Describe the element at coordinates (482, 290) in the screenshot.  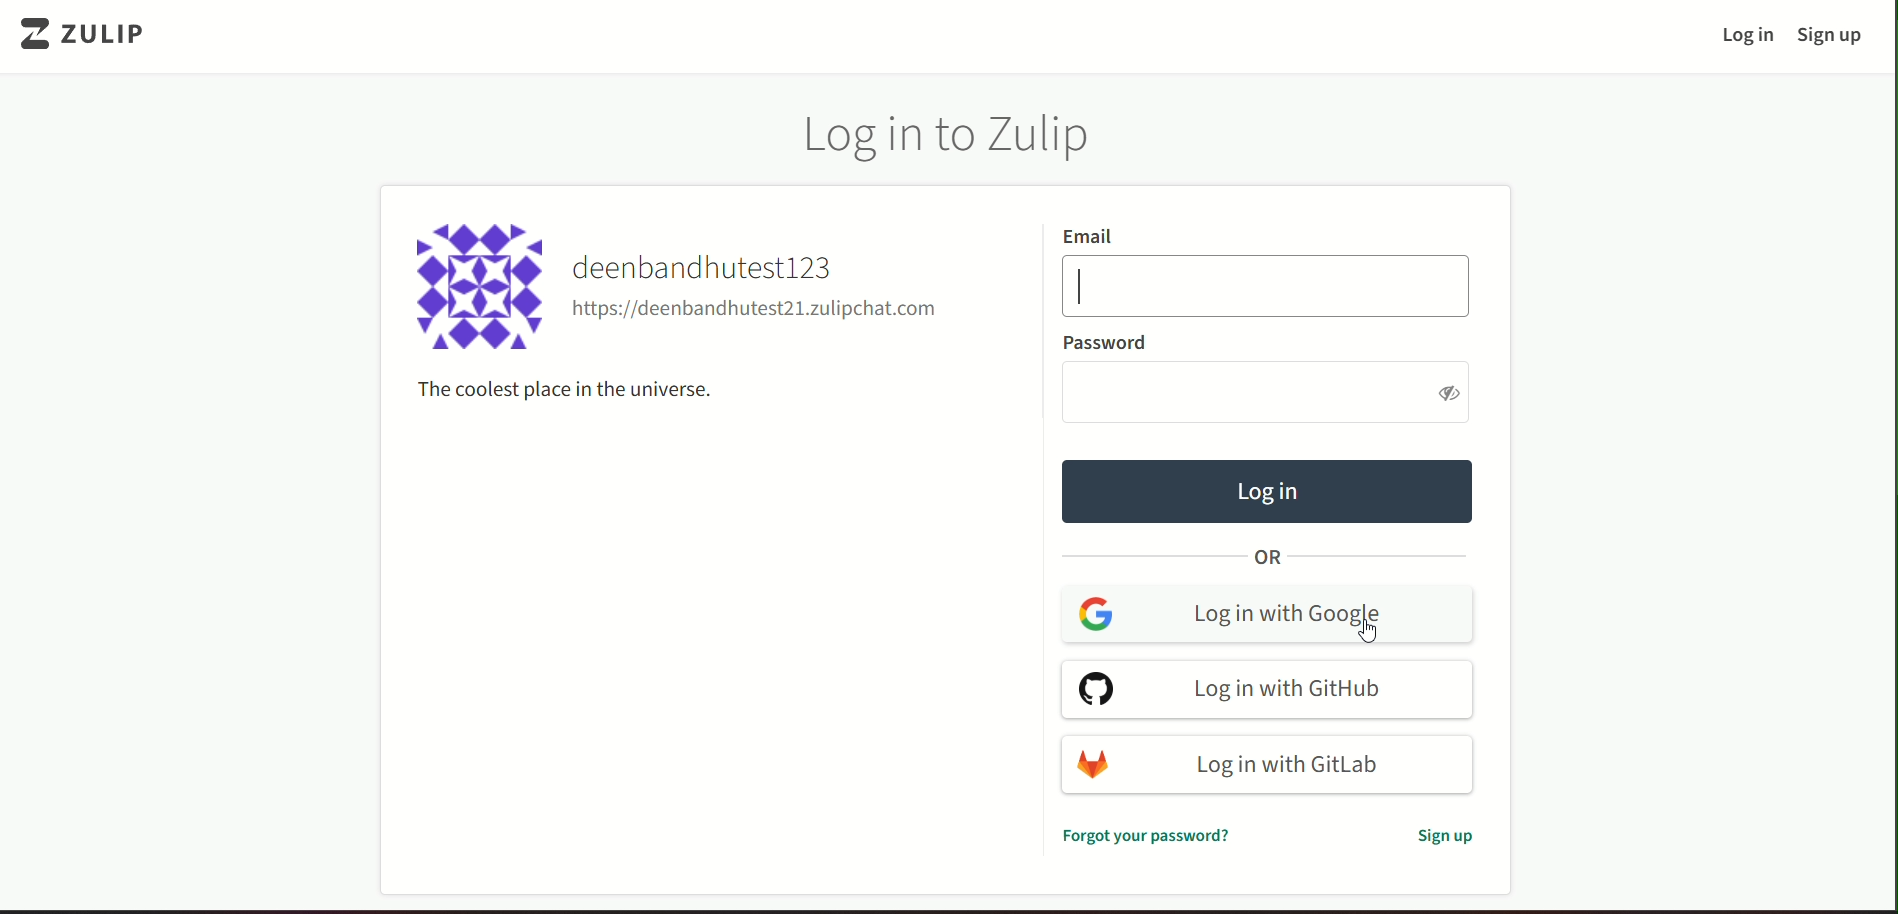
I see `icon` at that location.